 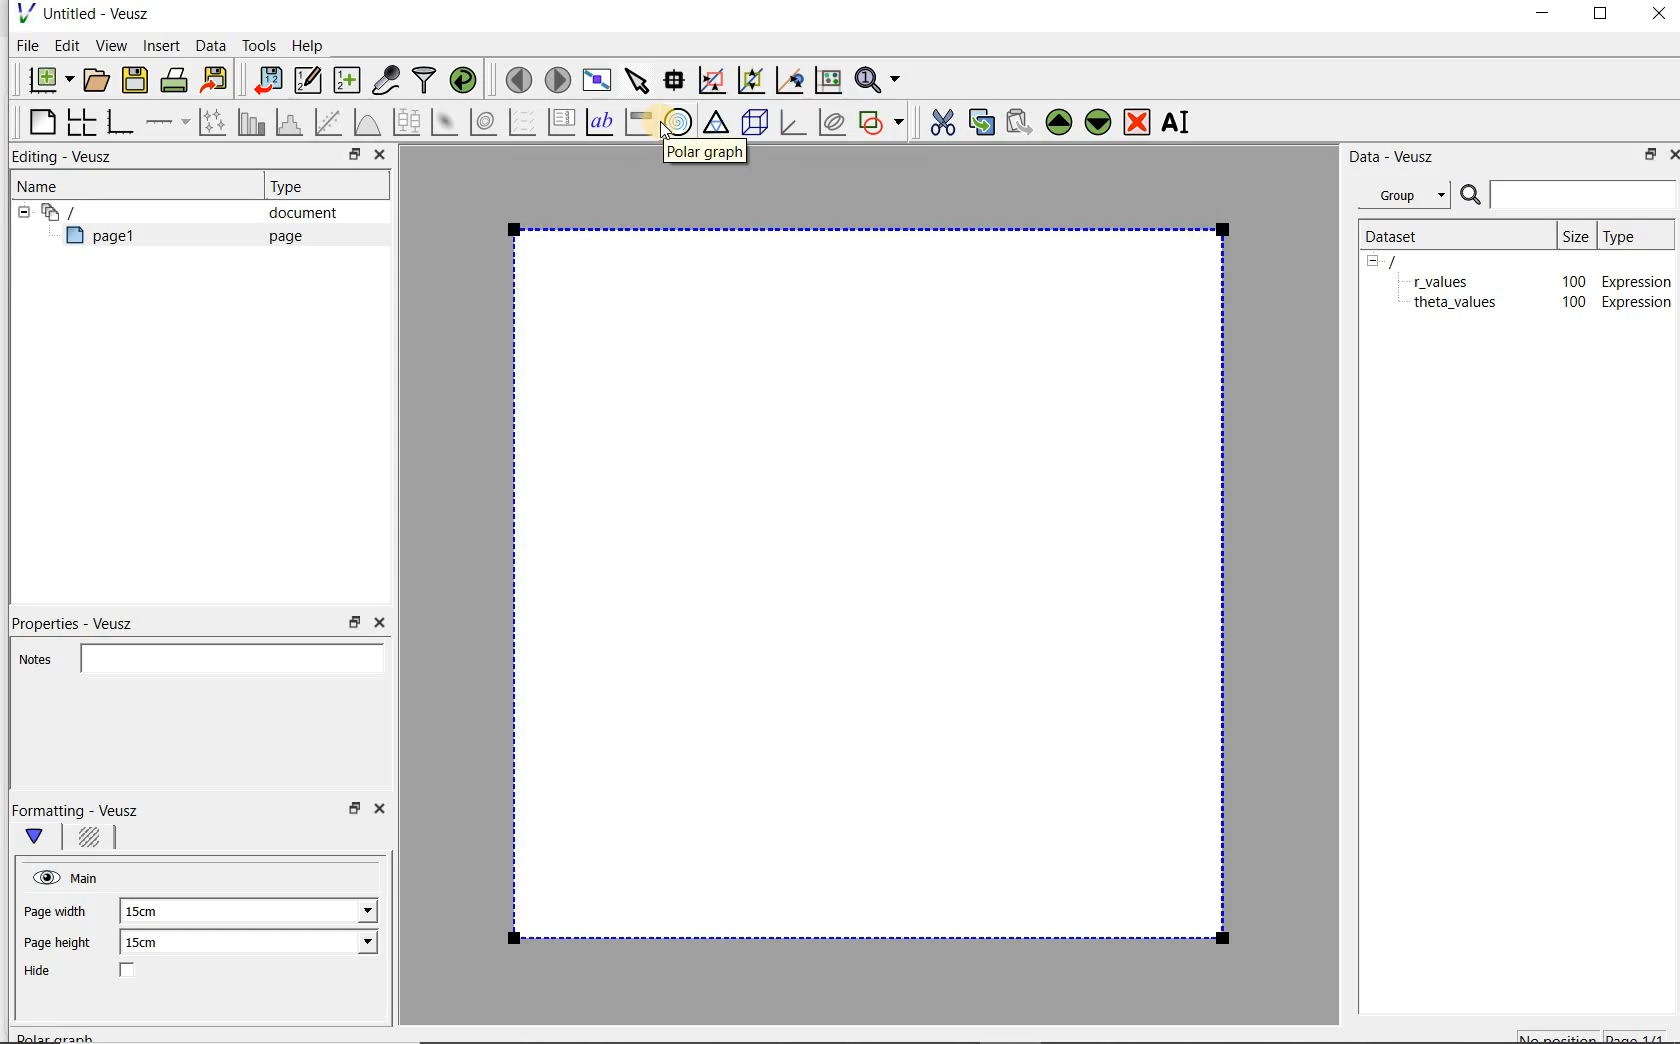 I want to click on create new datasets using ranges, parametrically or as functions of existing datasets, so click(x=348, y=81).